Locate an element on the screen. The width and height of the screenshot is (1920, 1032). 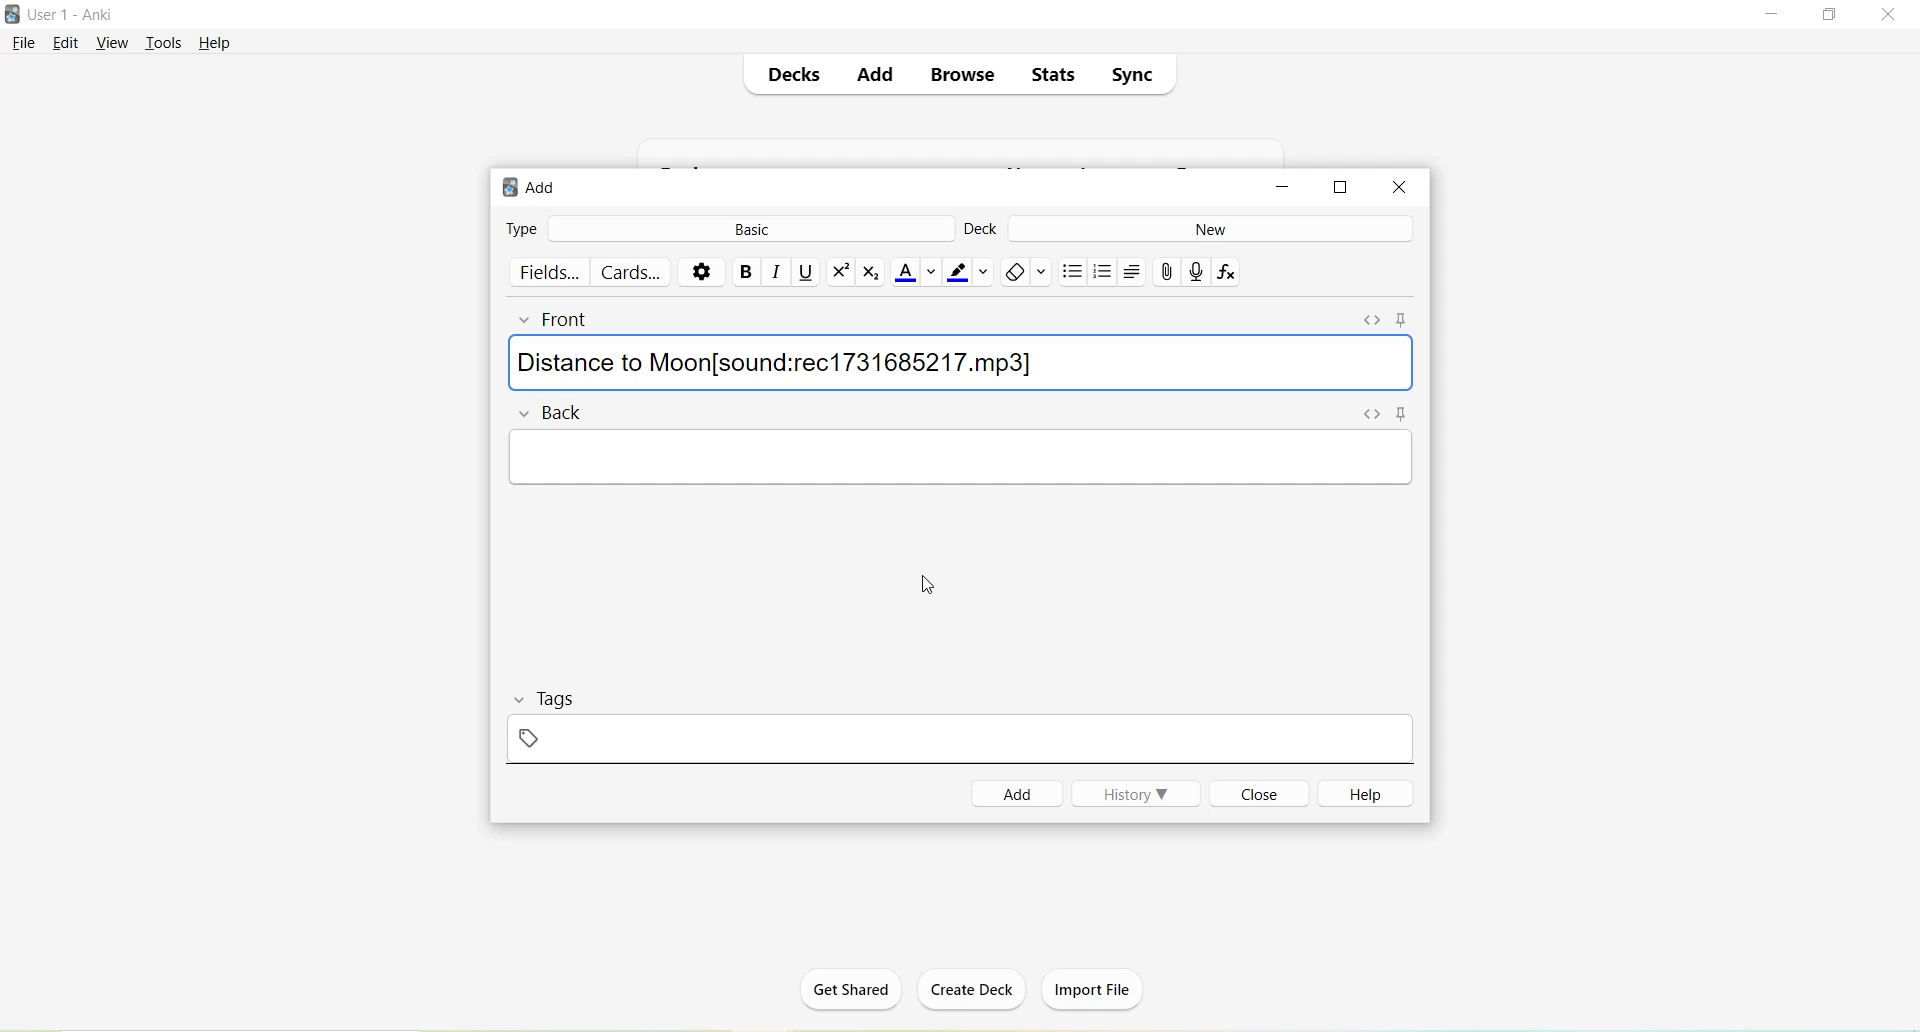
Close is located at coordinates (1399, 188).